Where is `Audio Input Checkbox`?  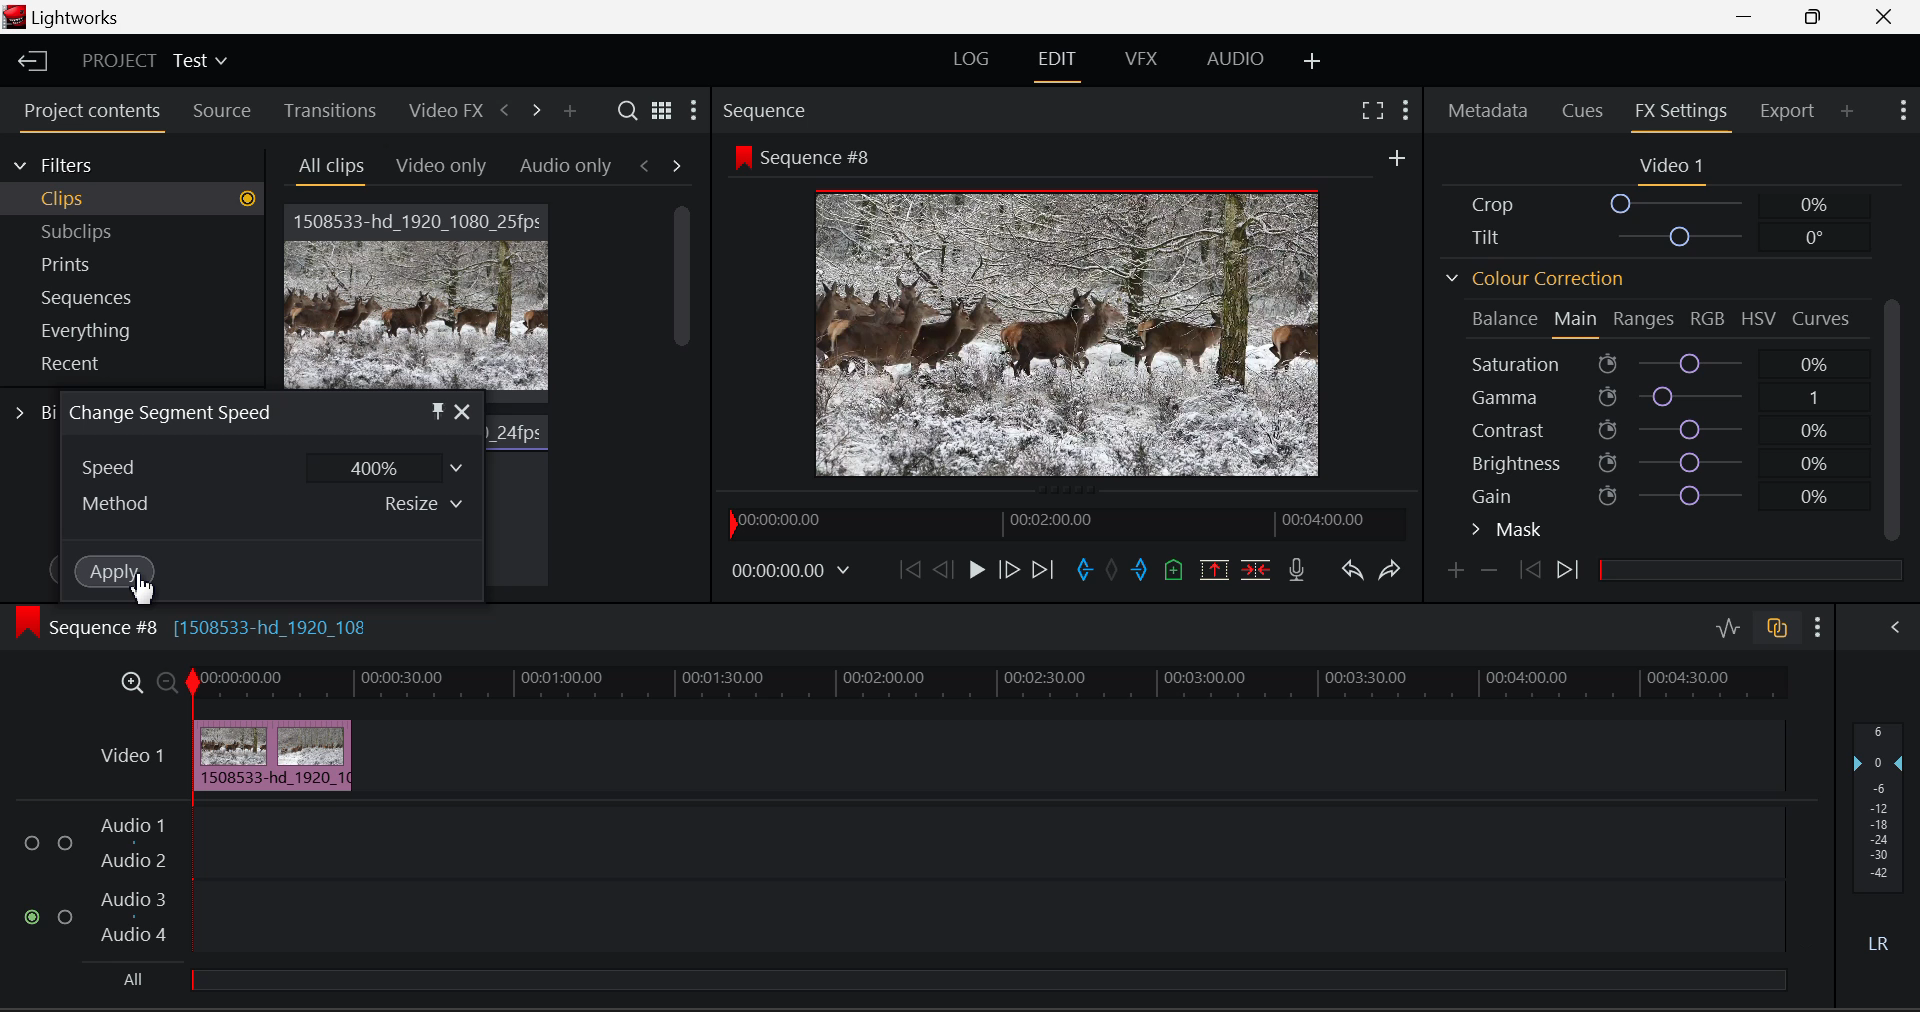 Audio Input Checkbox is located at coordinates (64, 843).